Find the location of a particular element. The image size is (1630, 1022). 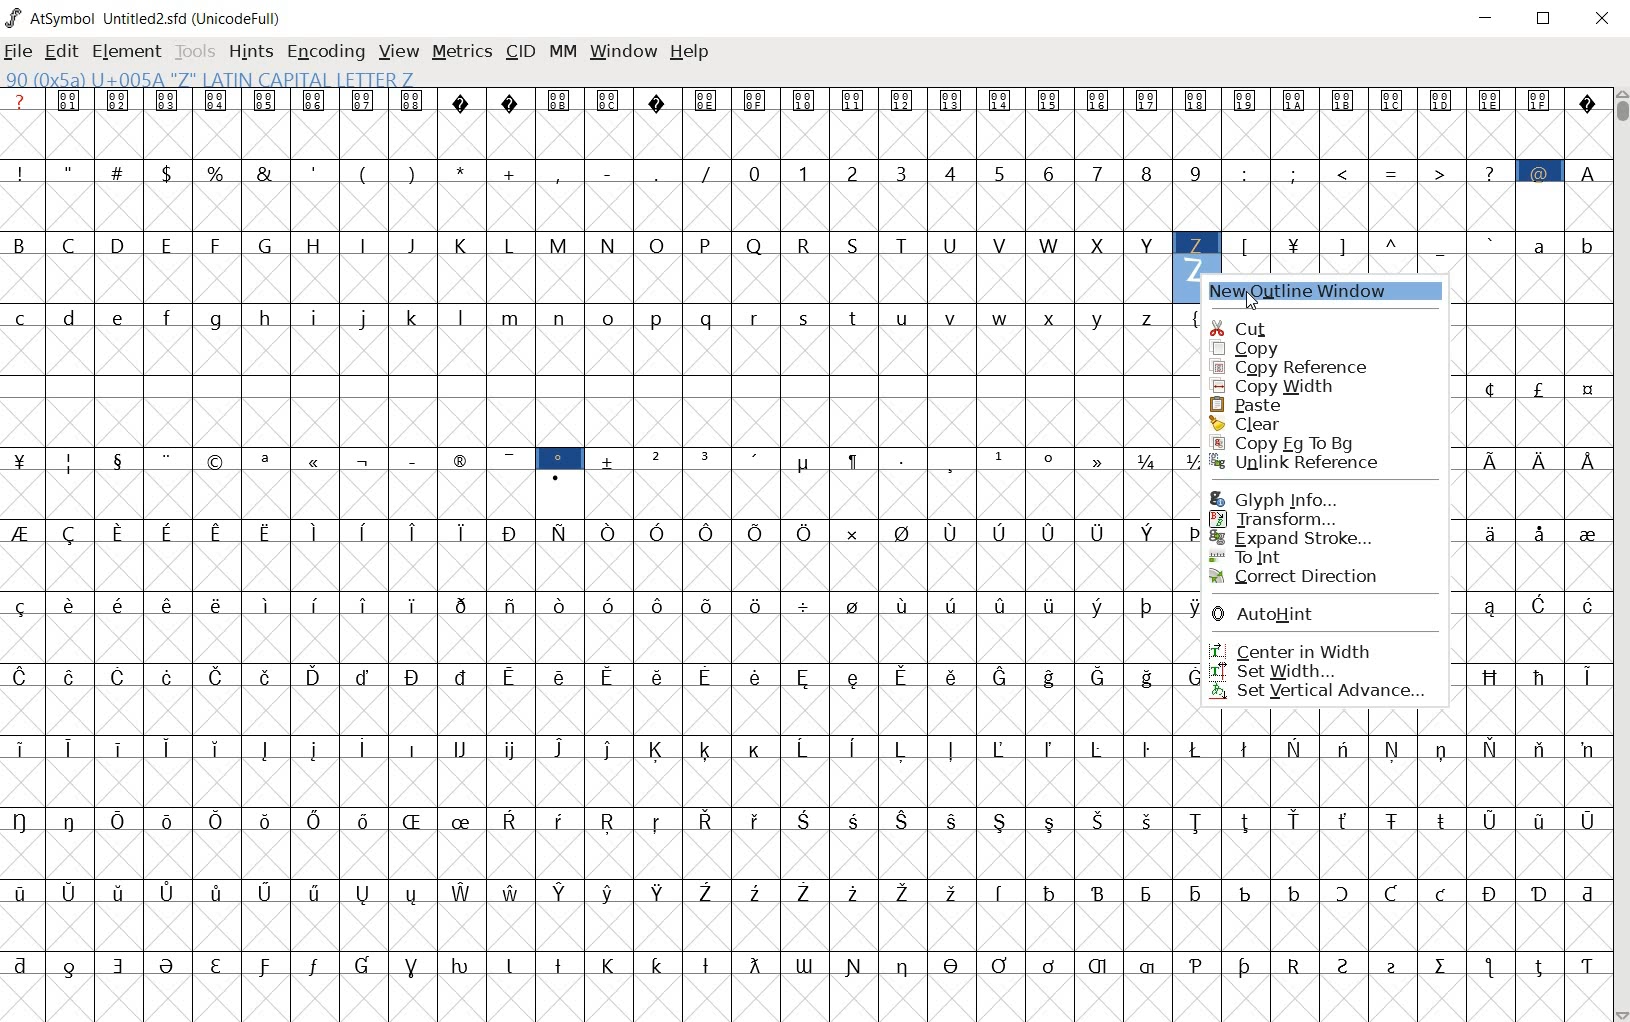

Transform is located at coordinates (1293, 519).